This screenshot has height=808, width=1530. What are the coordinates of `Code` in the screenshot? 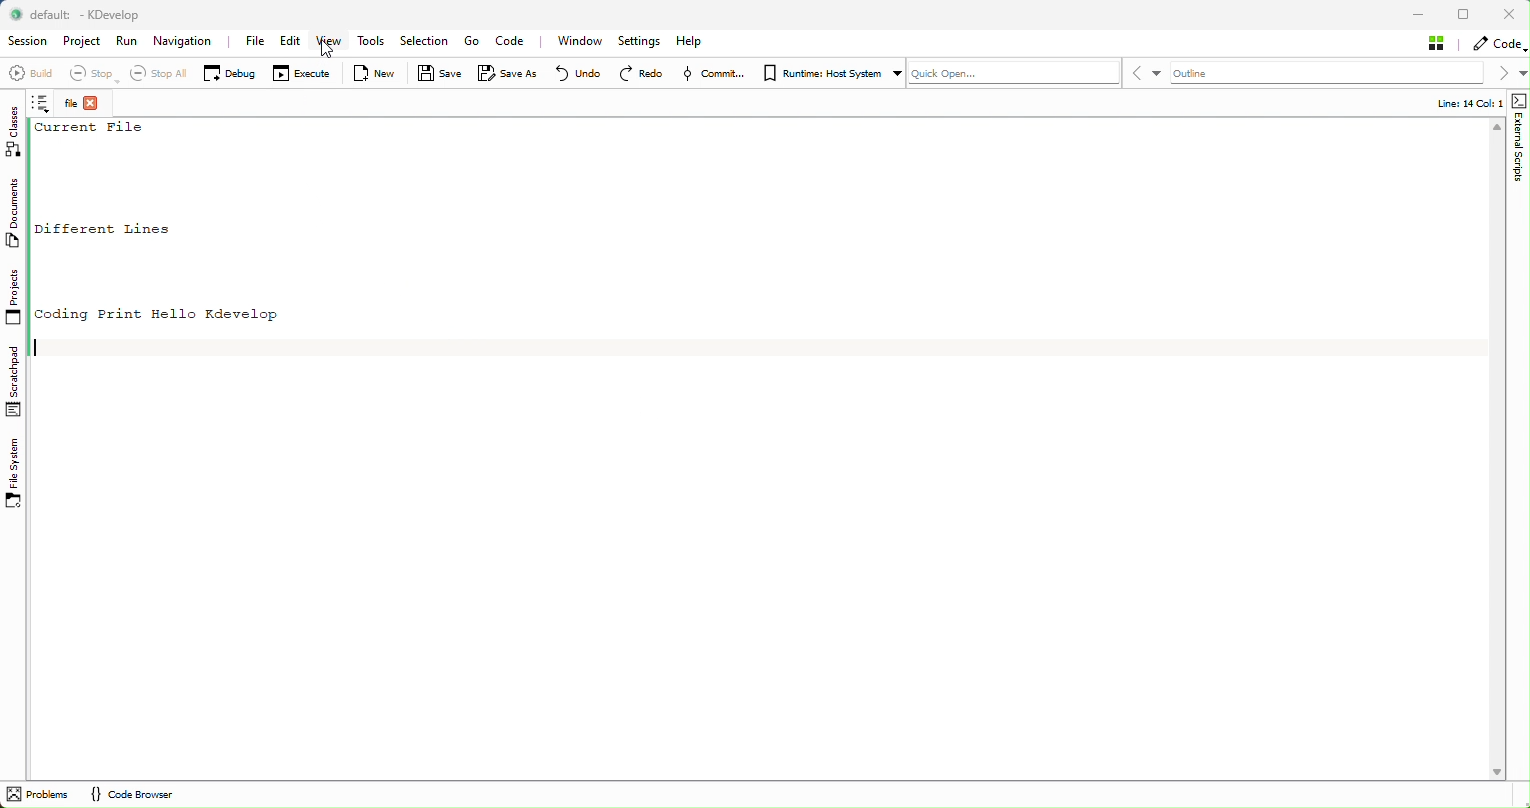 It's located at (1497, 43).